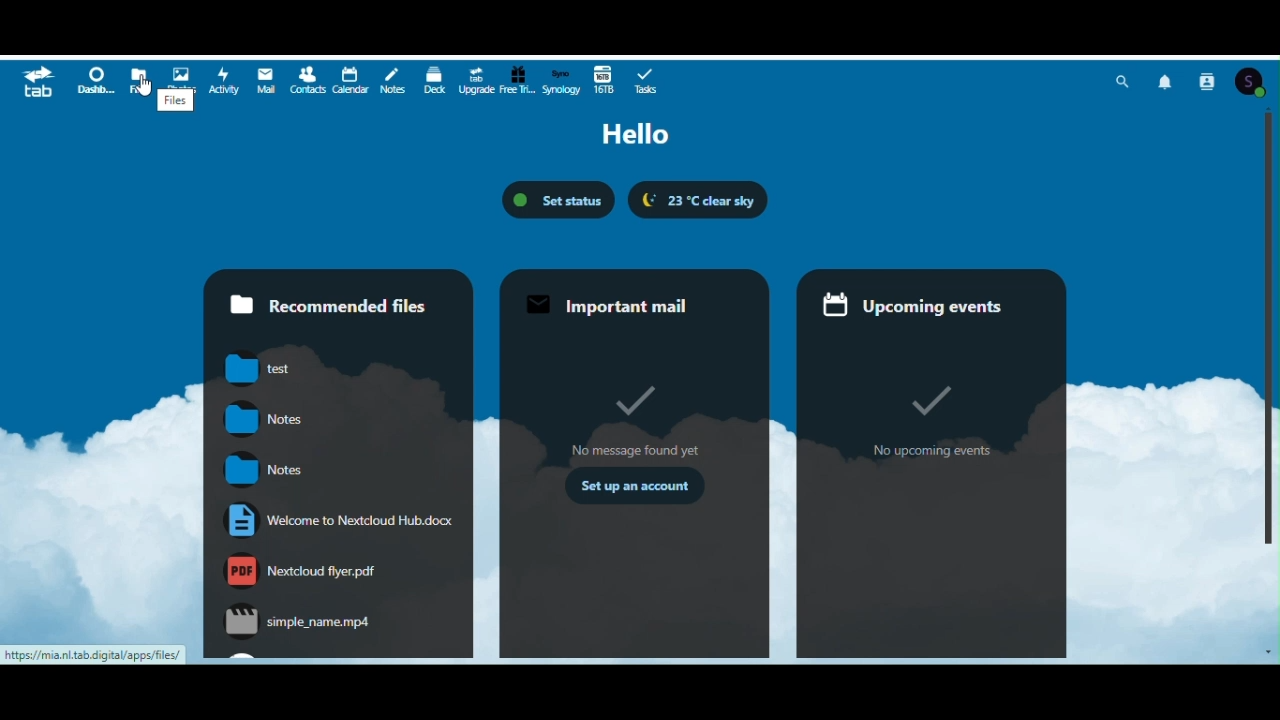  Describe the element at coordinates (335, 299) in the screenshot. I see `Recommended files` at that location.